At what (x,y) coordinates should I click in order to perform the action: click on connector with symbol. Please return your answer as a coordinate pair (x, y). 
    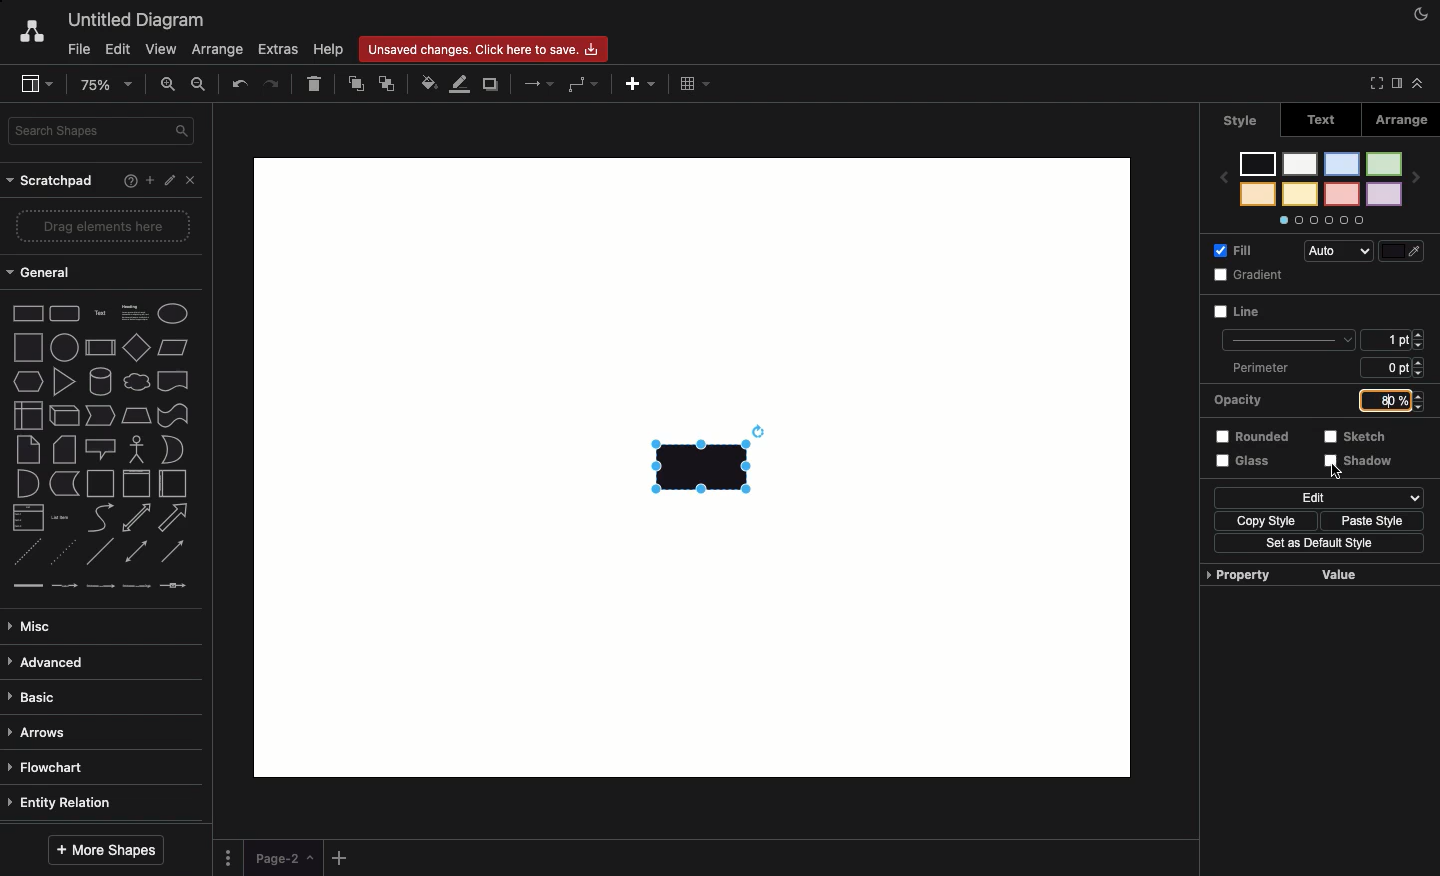
    Looking at the image, I should click on (176, 588).